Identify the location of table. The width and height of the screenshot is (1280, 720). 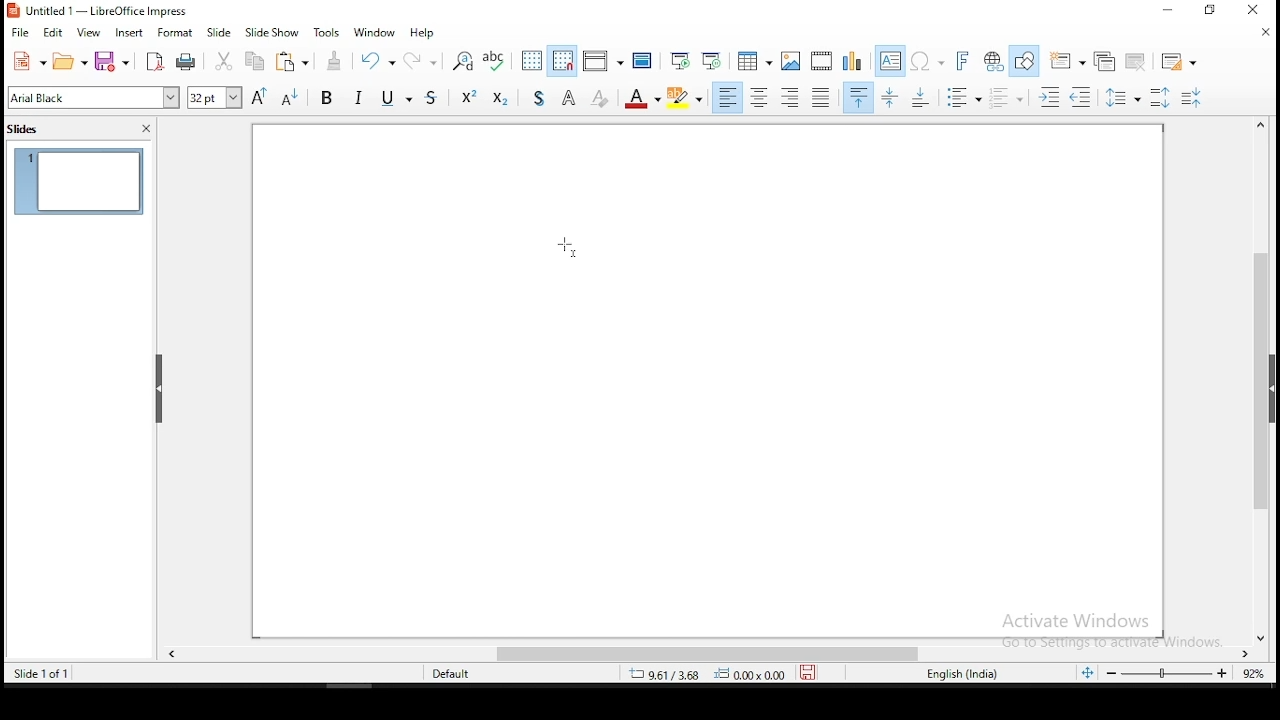
(755, 58).